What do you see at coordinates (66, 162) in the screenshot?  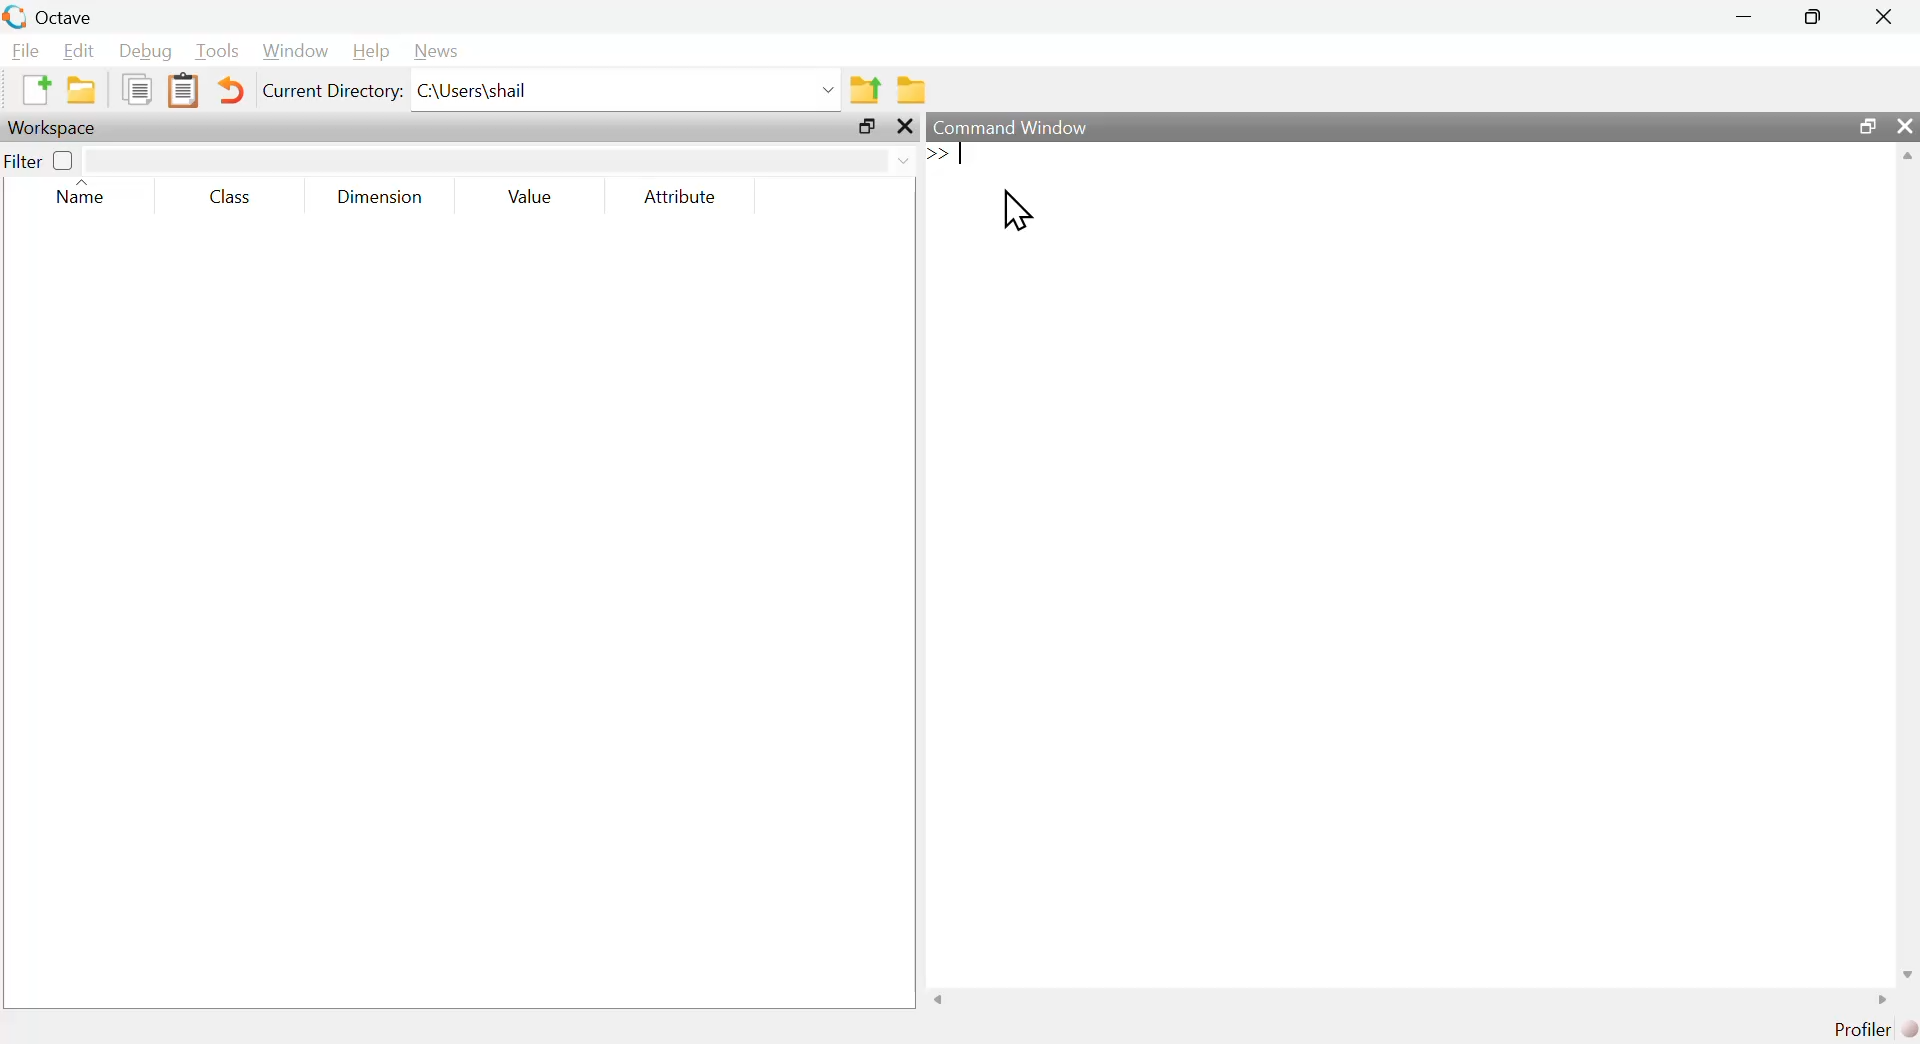 I see `checkbox` at bounding box center [66, 162].